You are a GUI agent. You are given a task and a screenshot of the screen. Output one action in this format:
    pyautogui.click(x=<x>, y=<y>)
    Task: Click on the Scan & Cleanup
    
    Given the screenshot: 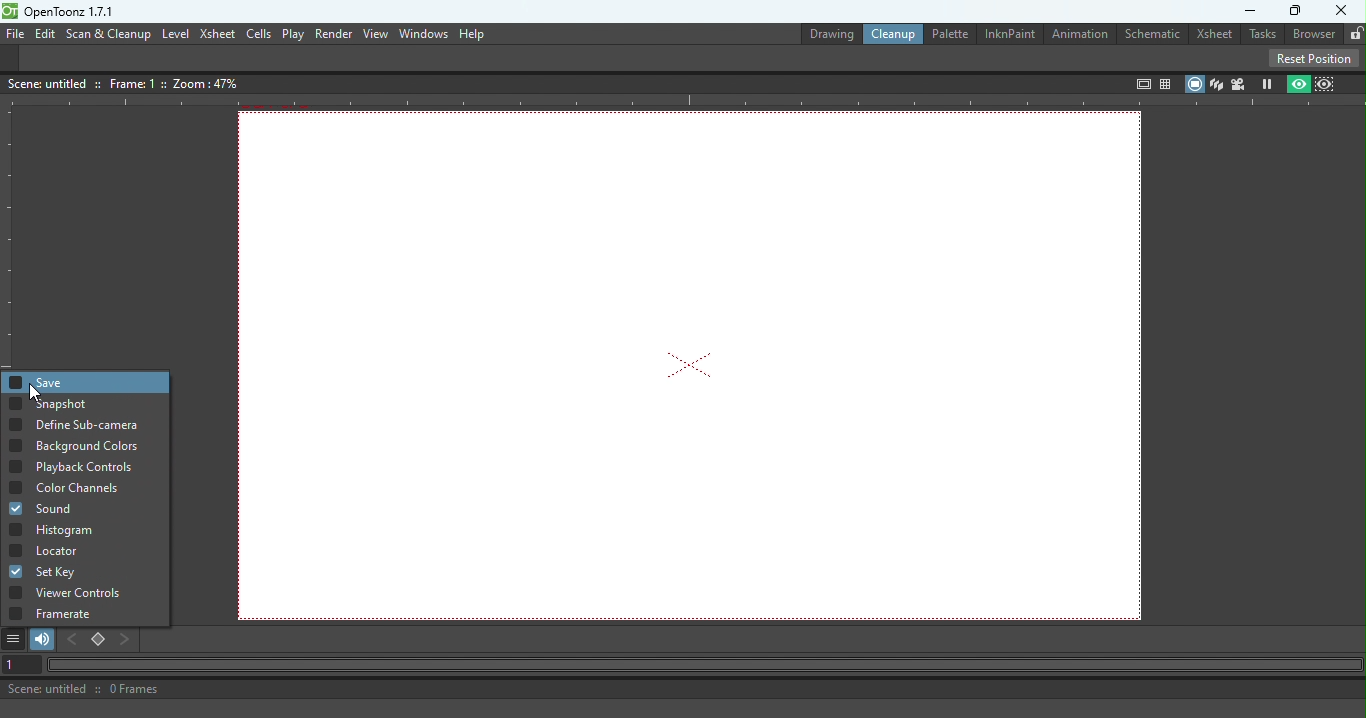 What is the action you would take?
    pyautogui.click(x=109, y=35)
    